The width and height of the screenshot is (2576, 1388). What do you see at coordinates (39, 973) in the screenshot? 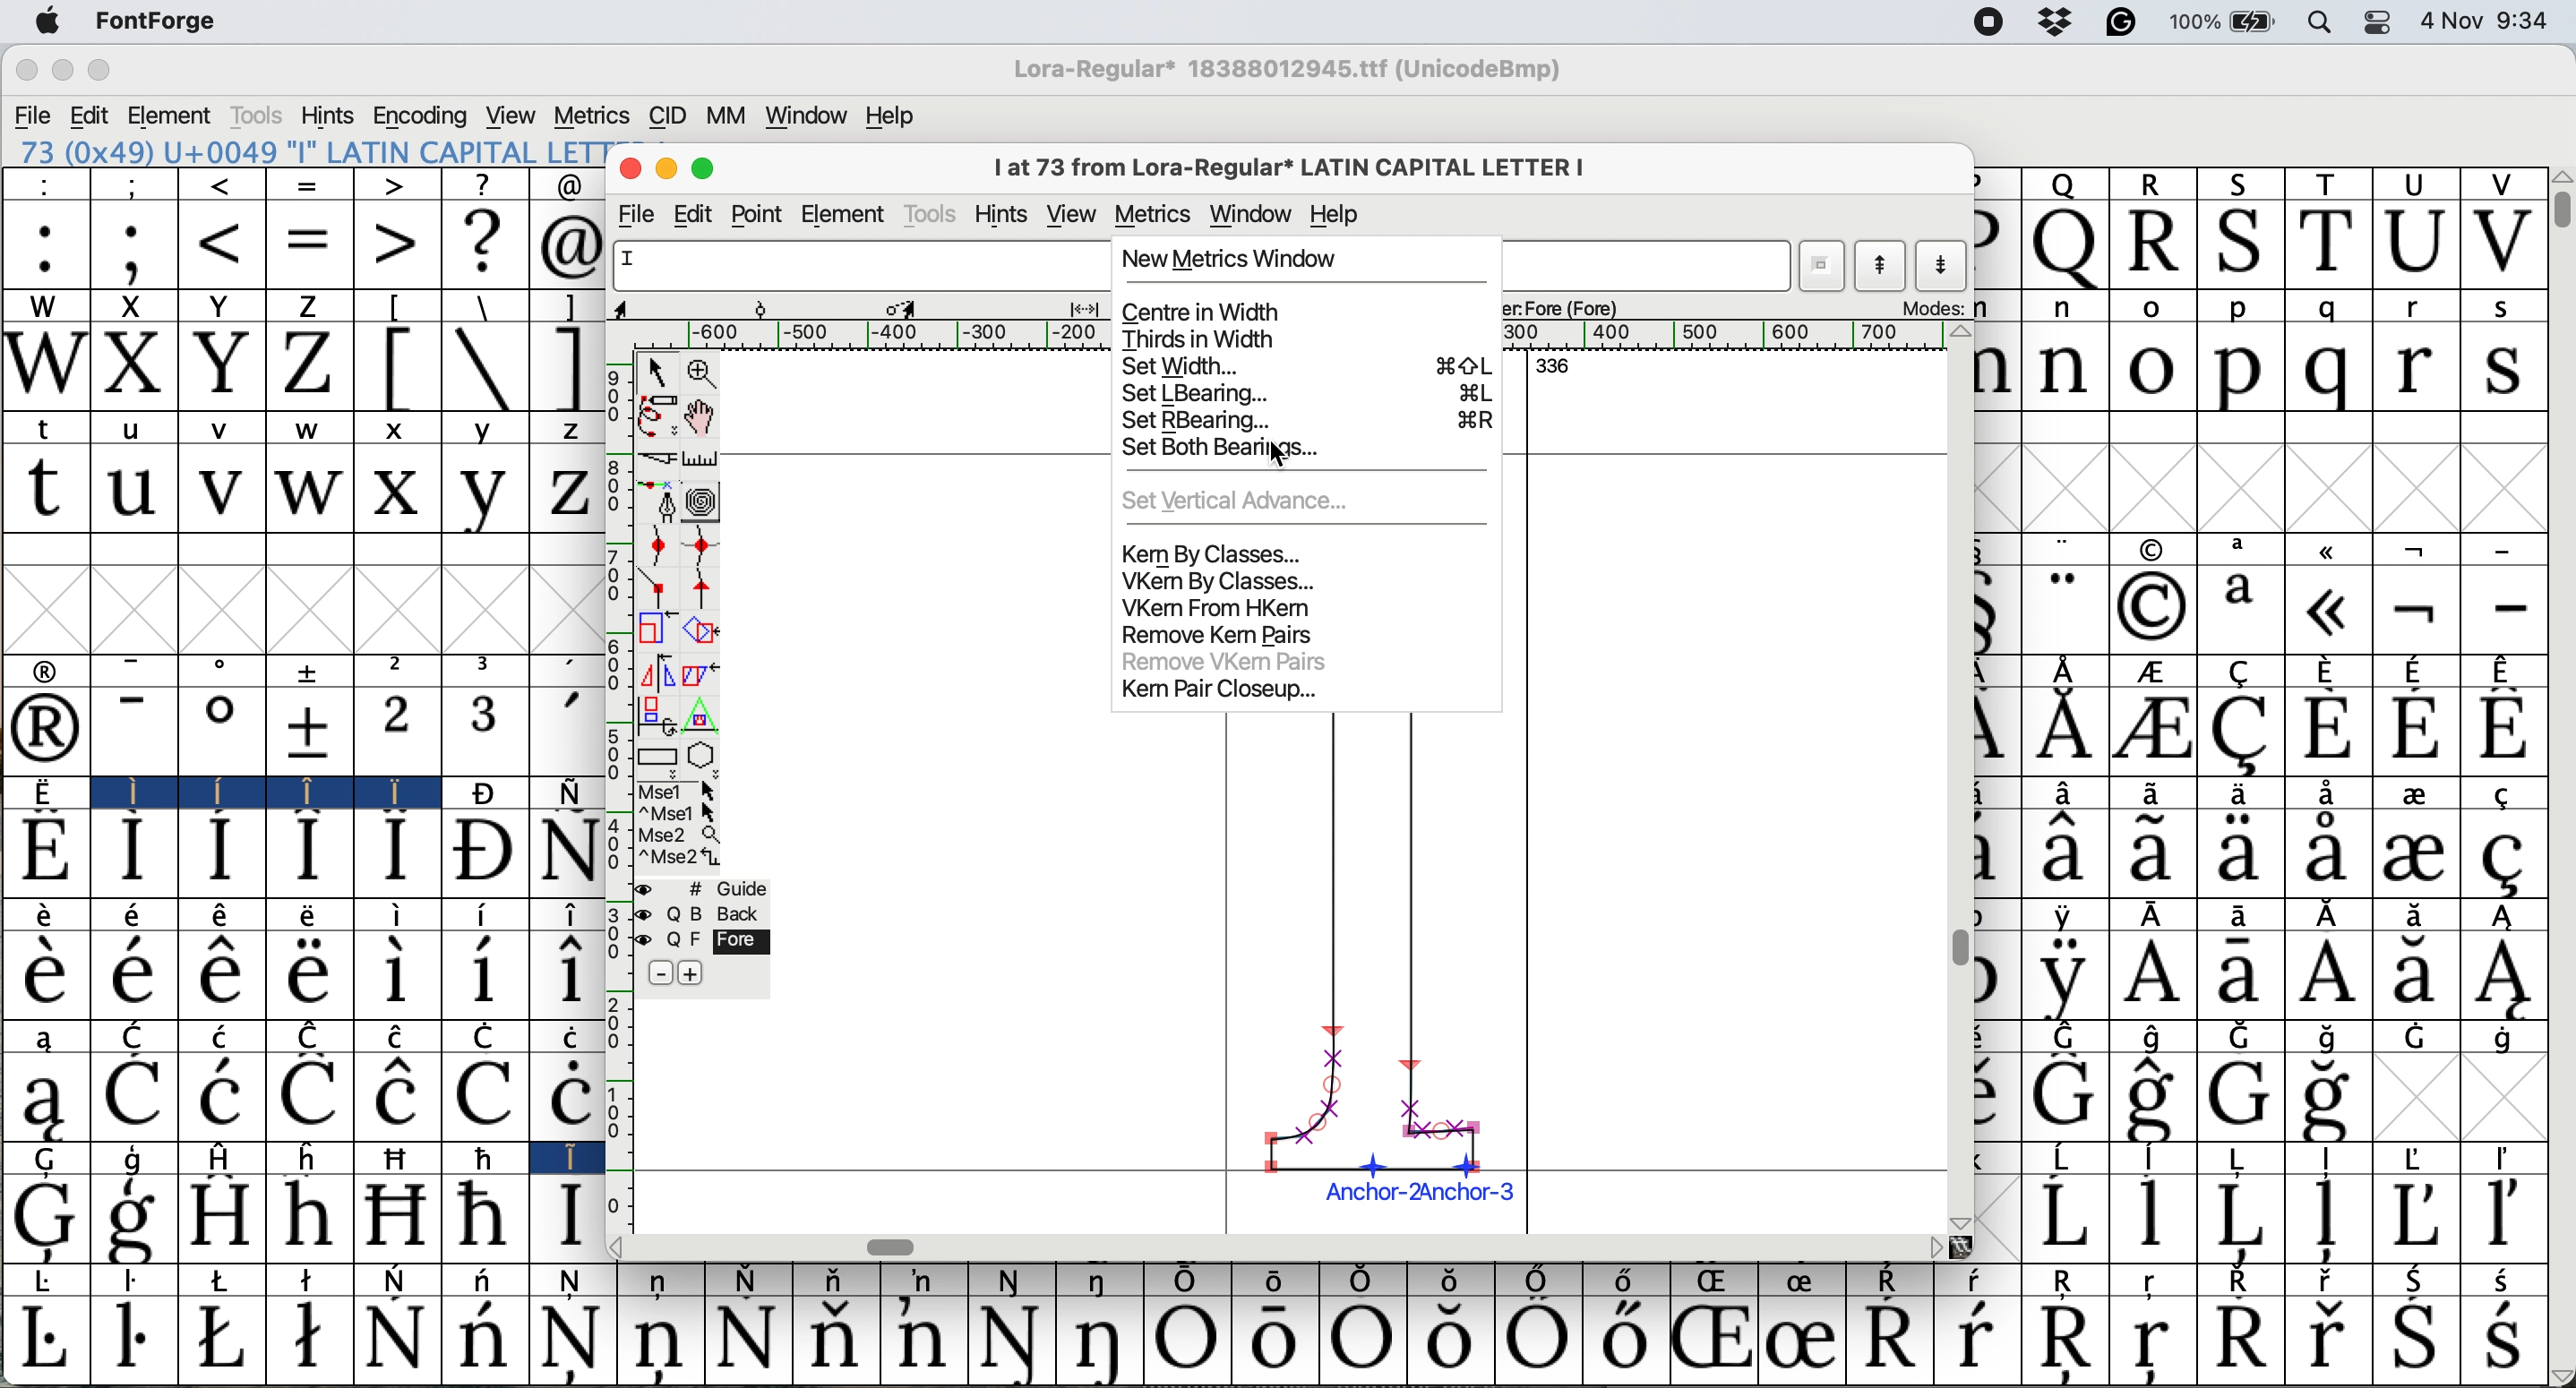
I see `Symbol` at bounding box center [39, 973].